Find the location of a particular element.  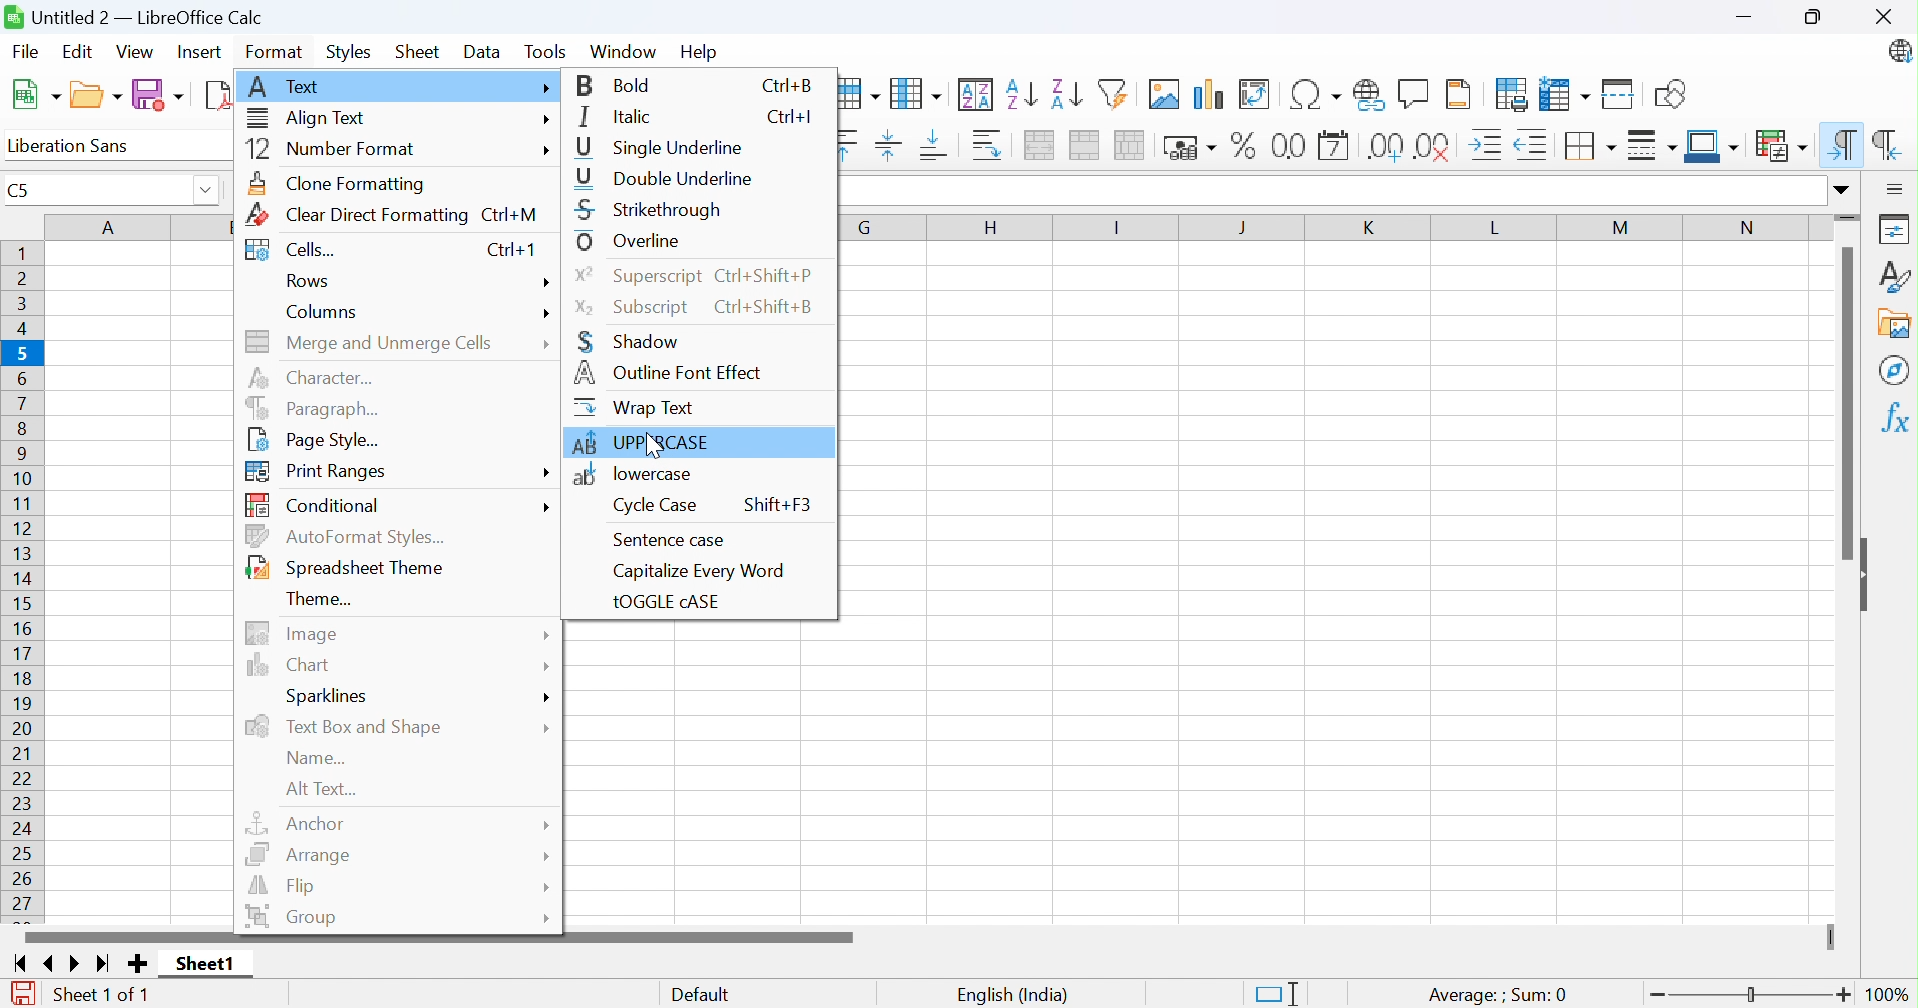

New is located at coordinates (100, 96).